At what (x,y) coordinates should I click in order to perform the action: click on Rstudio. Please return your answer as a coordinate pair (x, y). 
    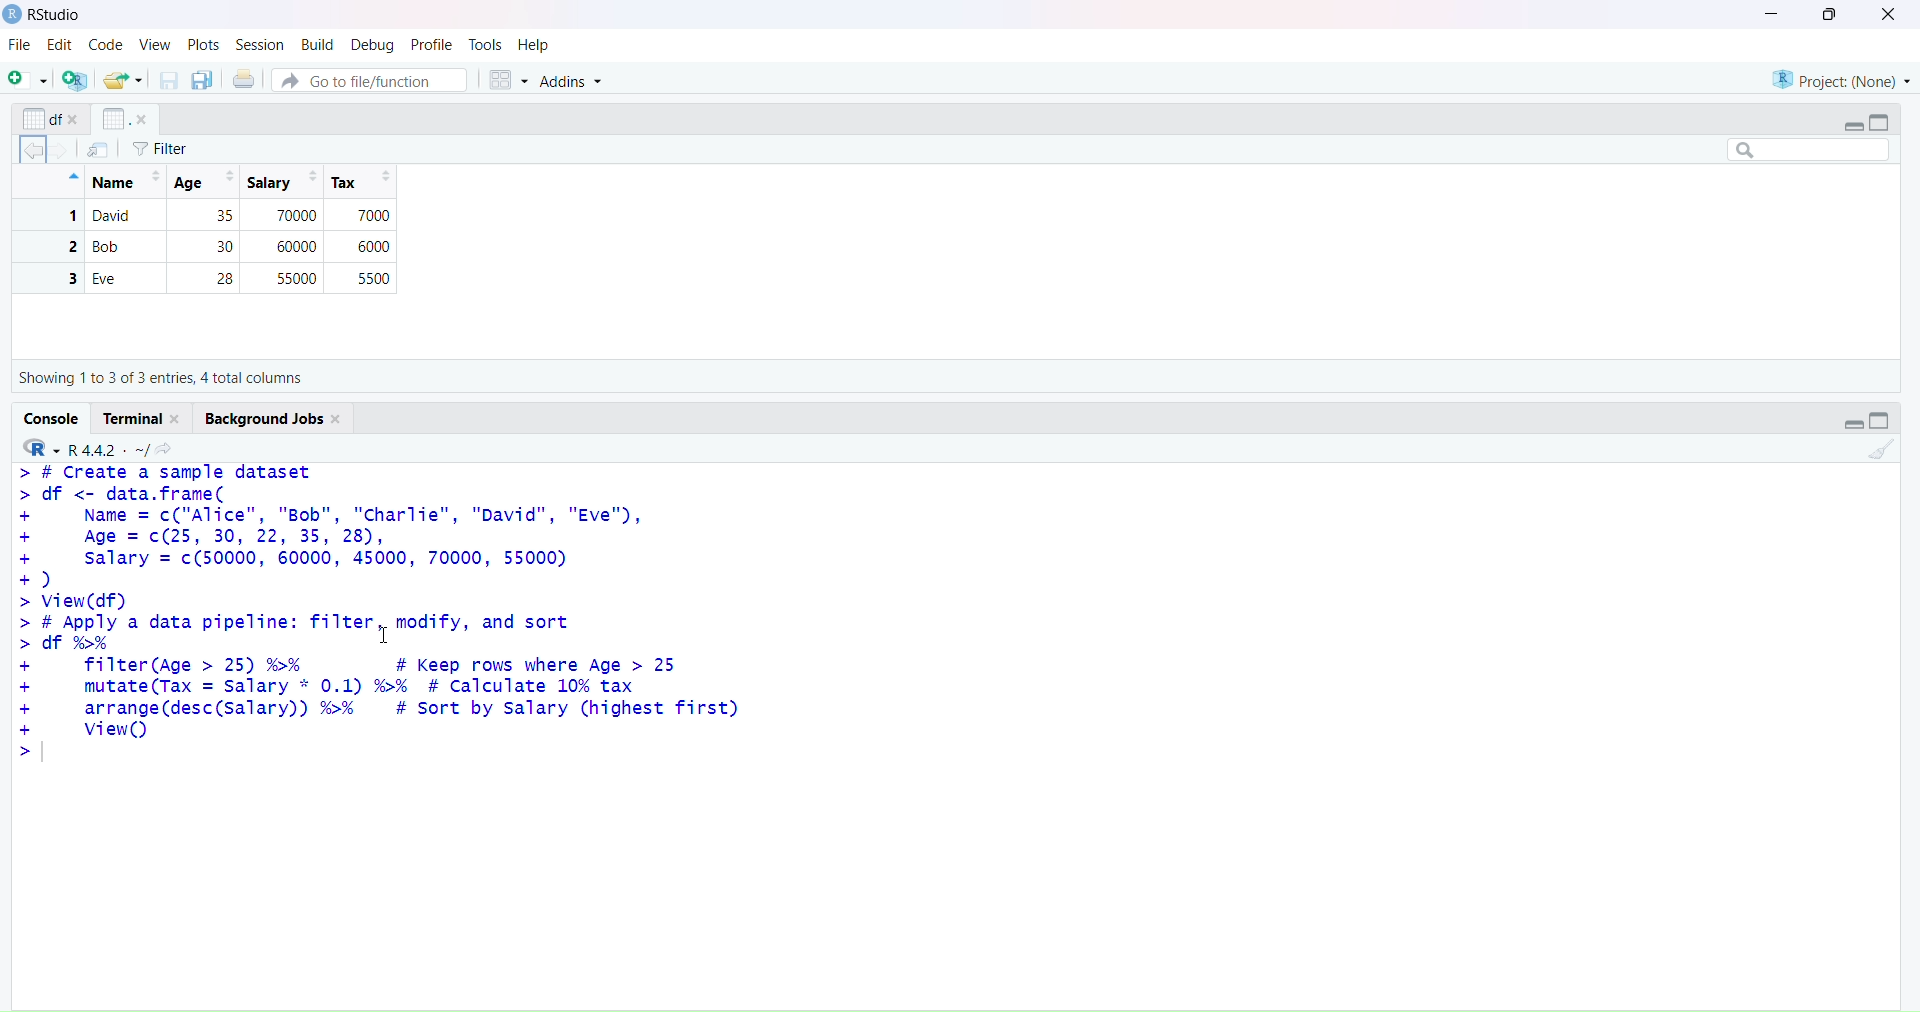
    Looking at the image, I should click on (46, 15).